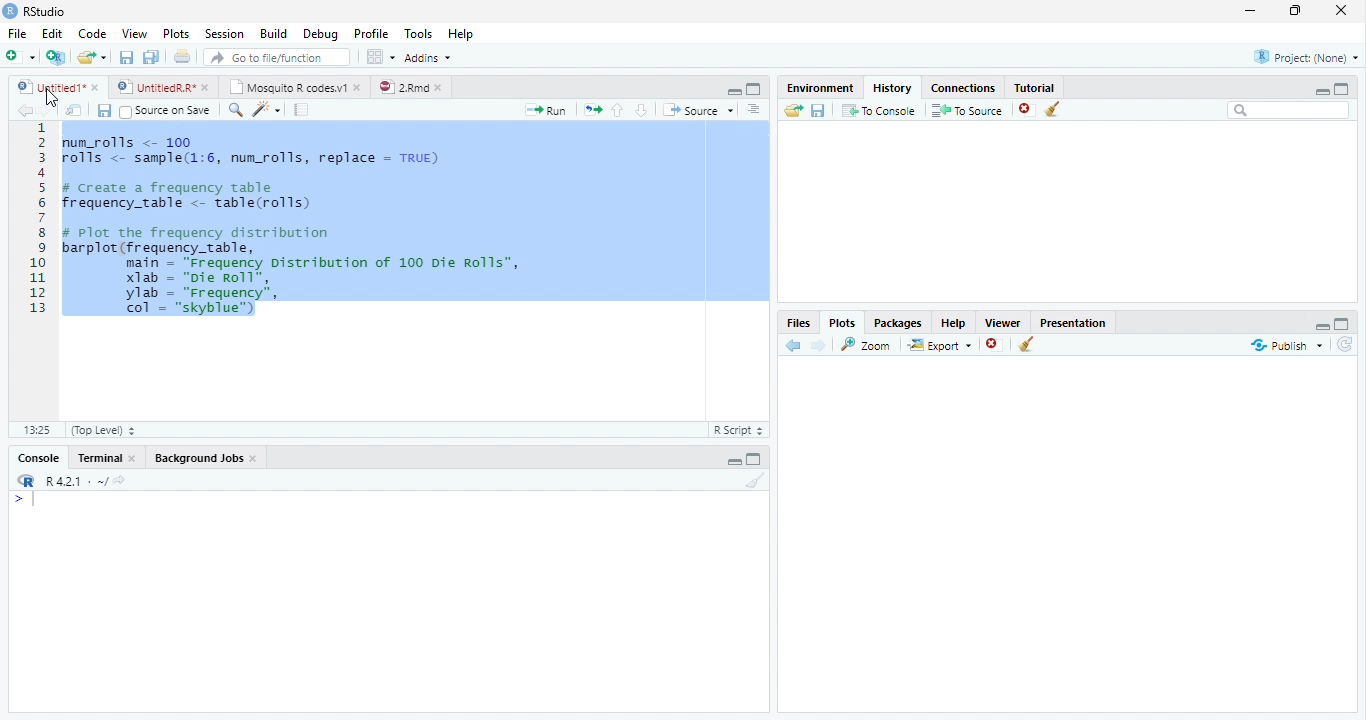 This screenshot has height=720, width=1366. I want to click on Terminal, so click(109, 457).